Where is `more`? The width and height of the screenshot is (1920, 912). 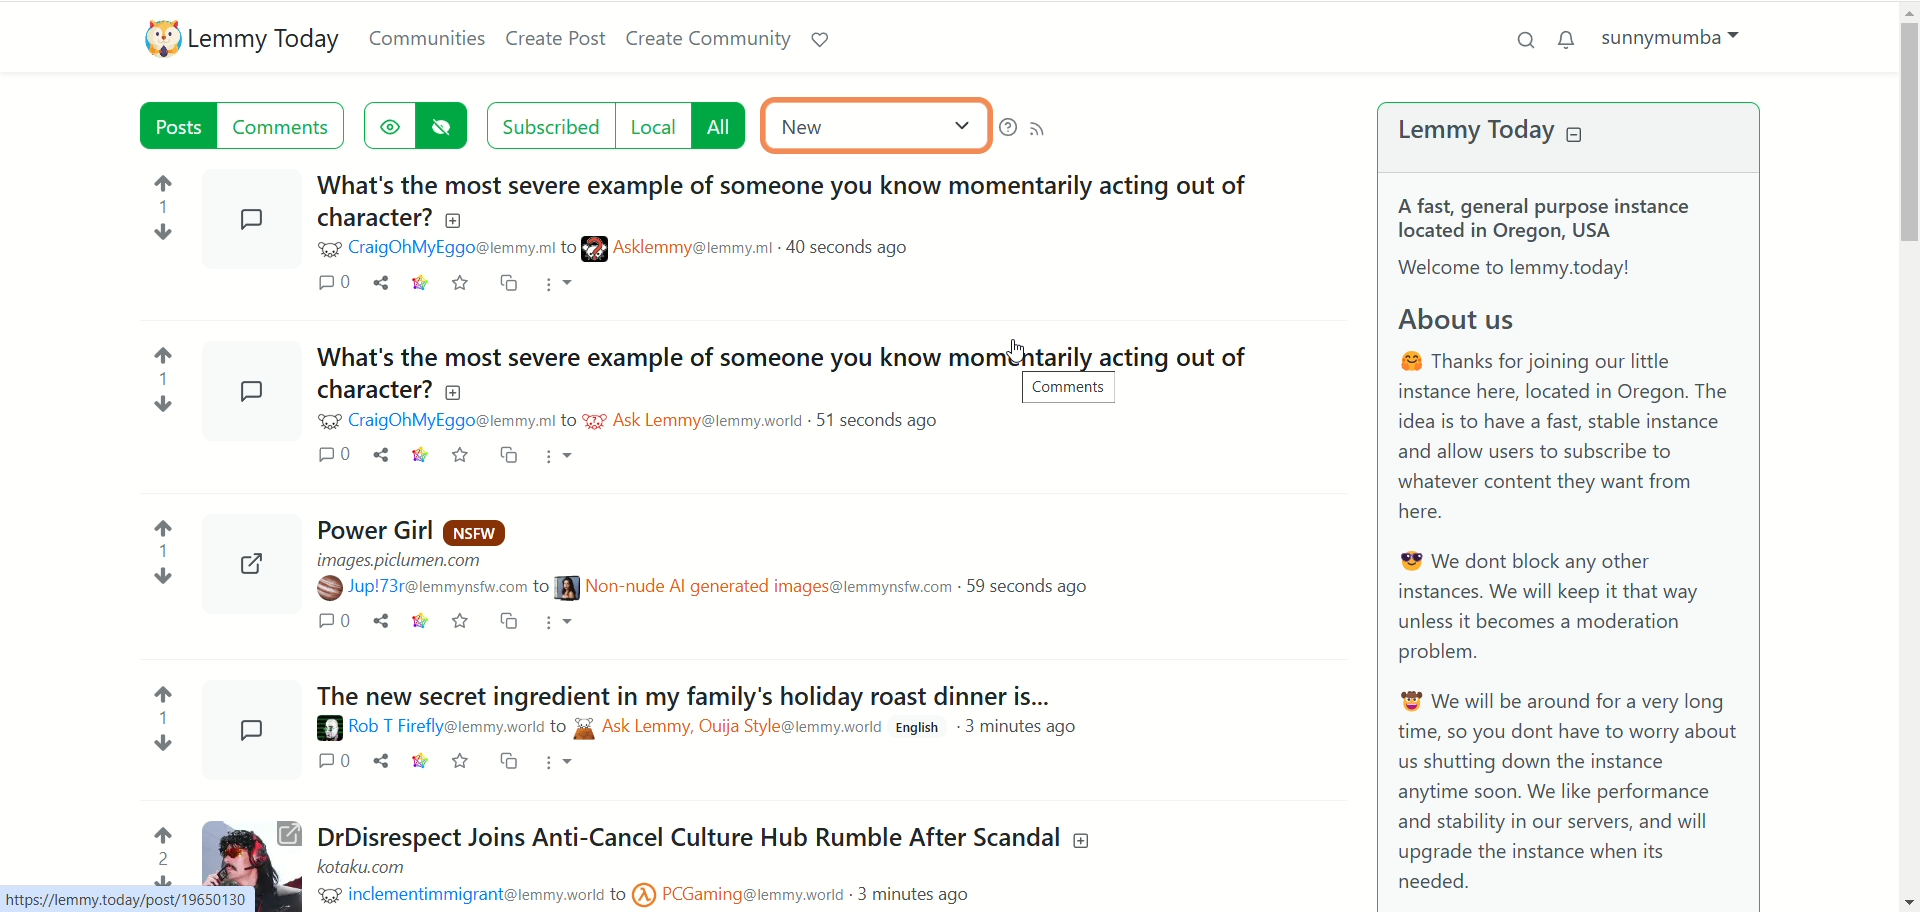
more is located at coordinates (560, 285).